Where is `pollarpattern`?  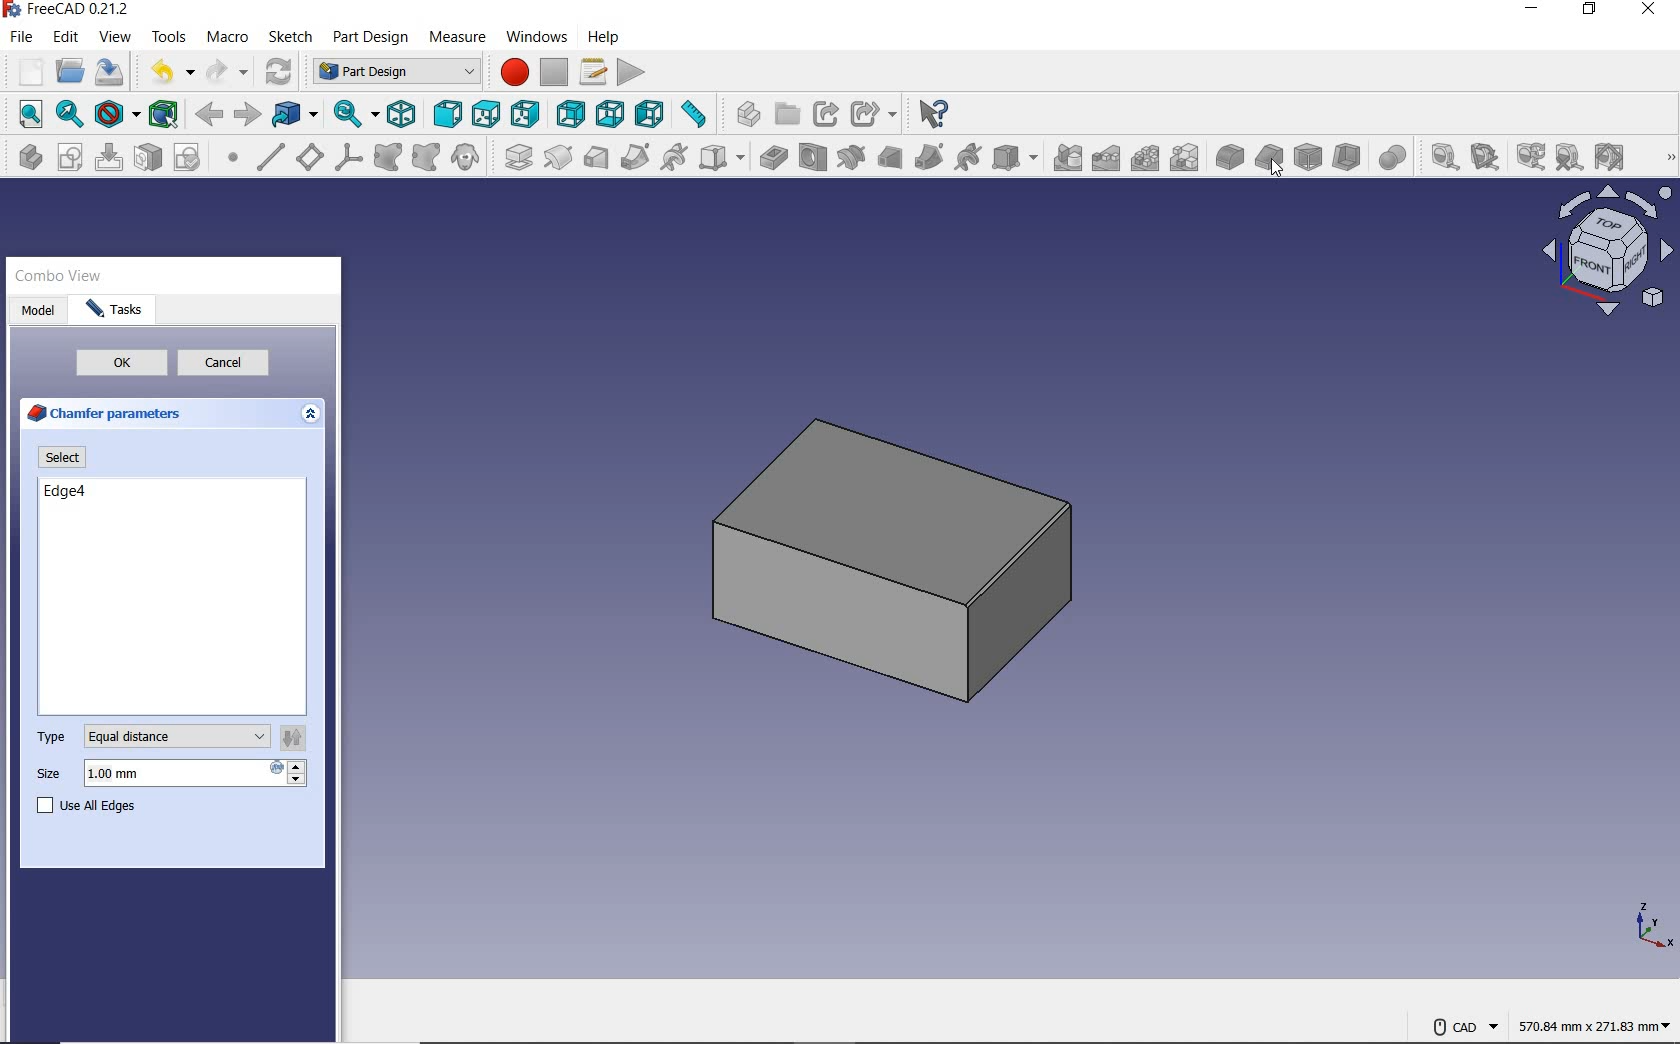 pollarpattern is located at coordinates (1144, 160).